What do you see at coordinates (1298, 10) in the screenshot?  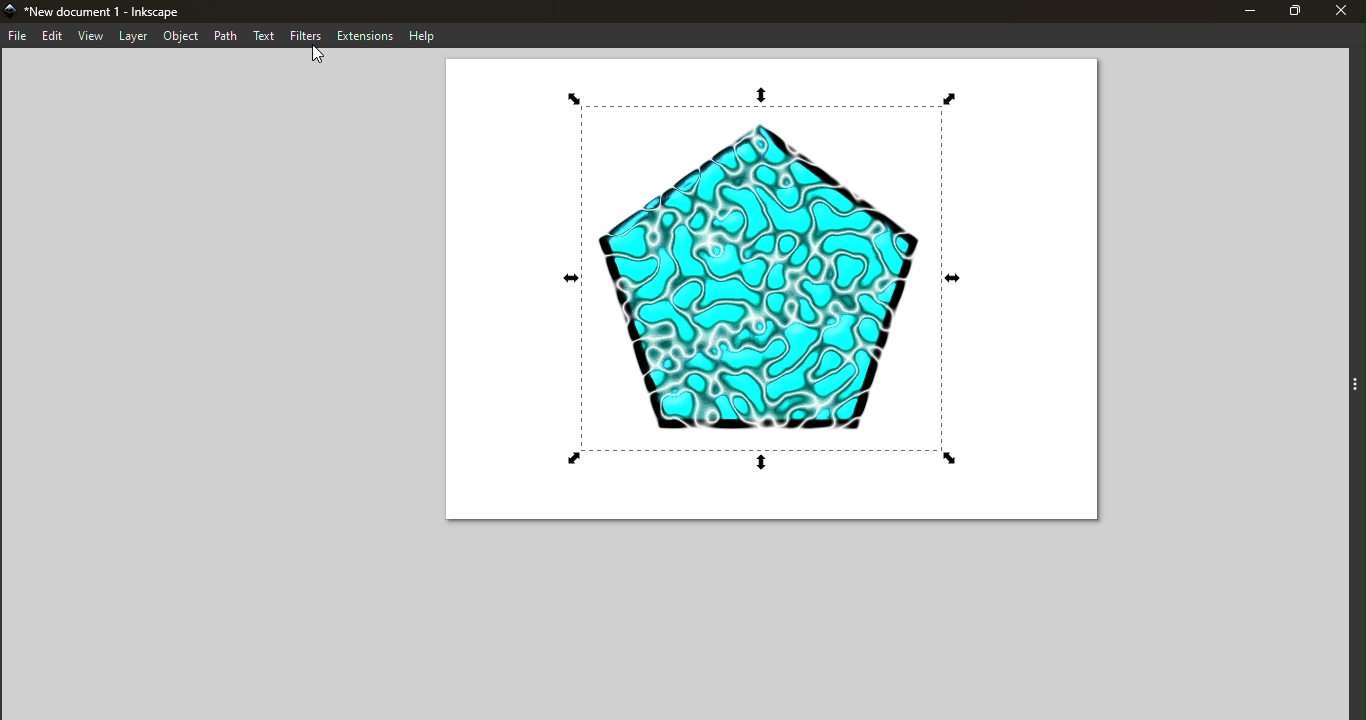 I see `Maximize` at bounding box center [1298, 10].